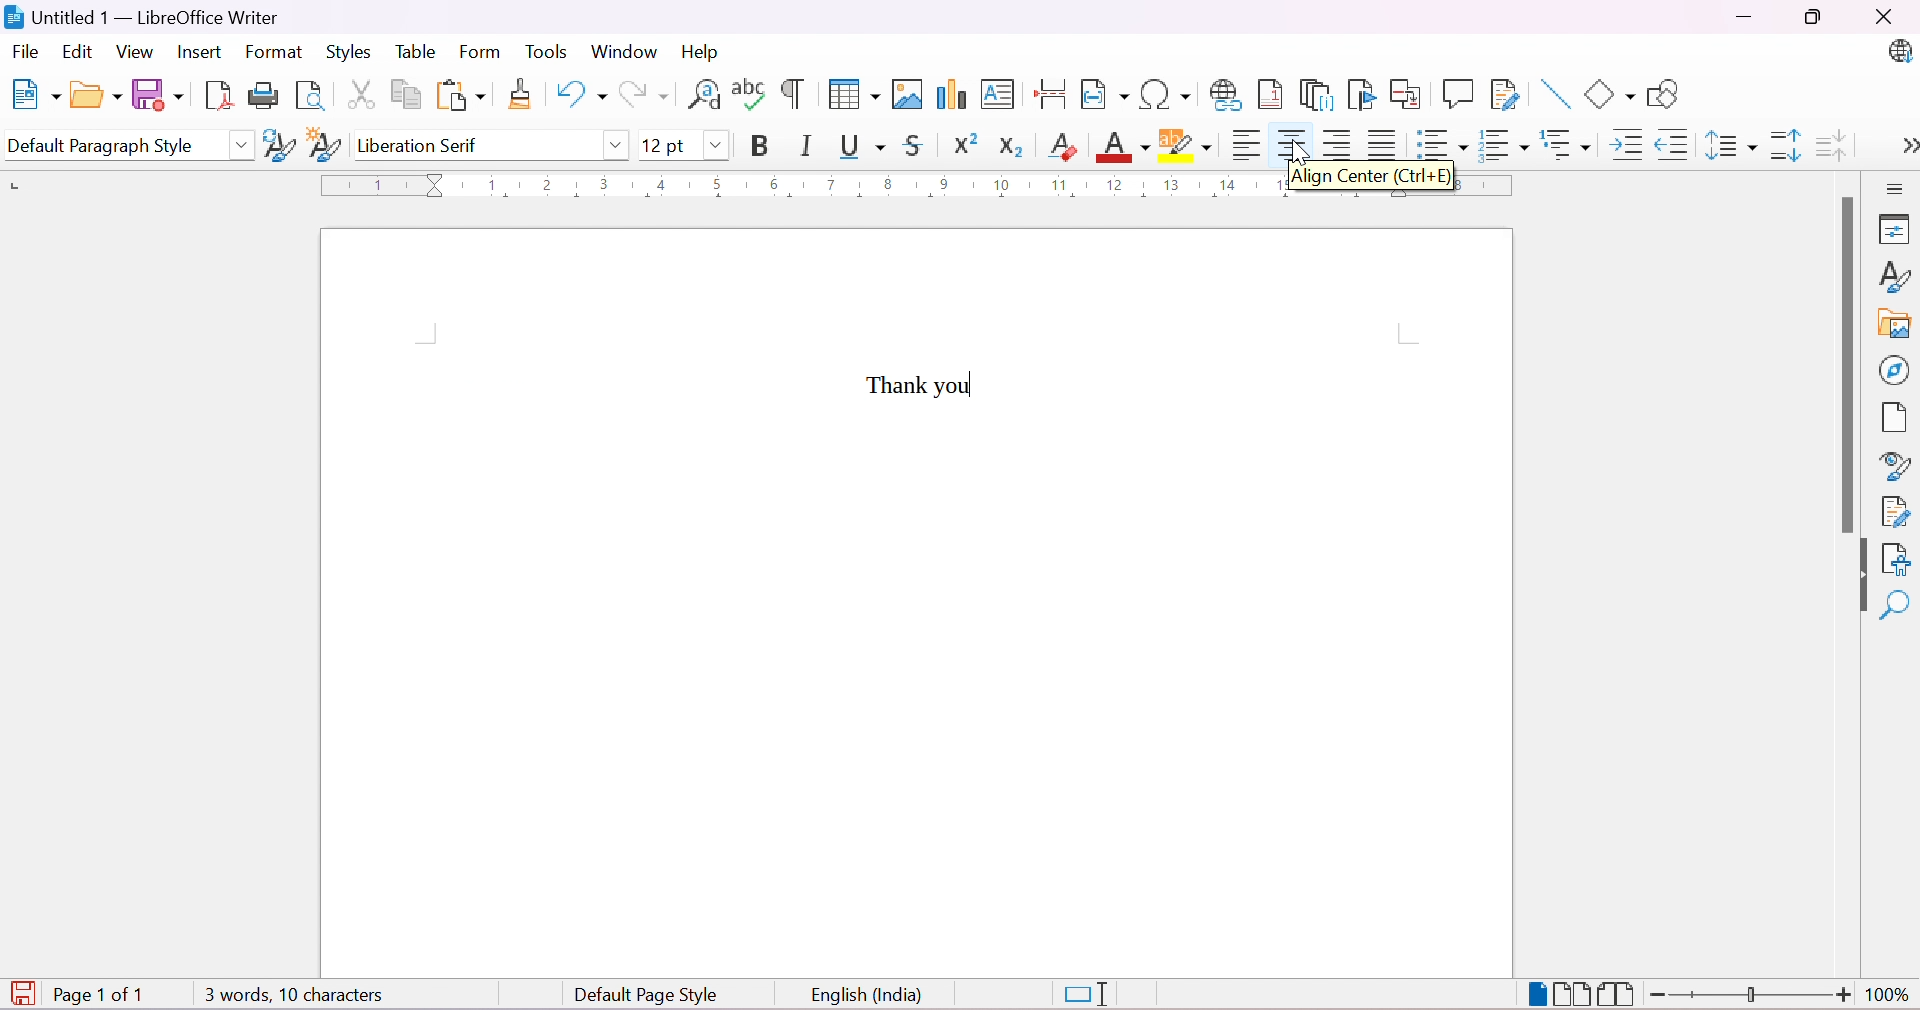  What do you see at coordinates (1061, 145) in the screenshot?
I see `Clear Direct Formatting` at bounding box center [1061, 145].